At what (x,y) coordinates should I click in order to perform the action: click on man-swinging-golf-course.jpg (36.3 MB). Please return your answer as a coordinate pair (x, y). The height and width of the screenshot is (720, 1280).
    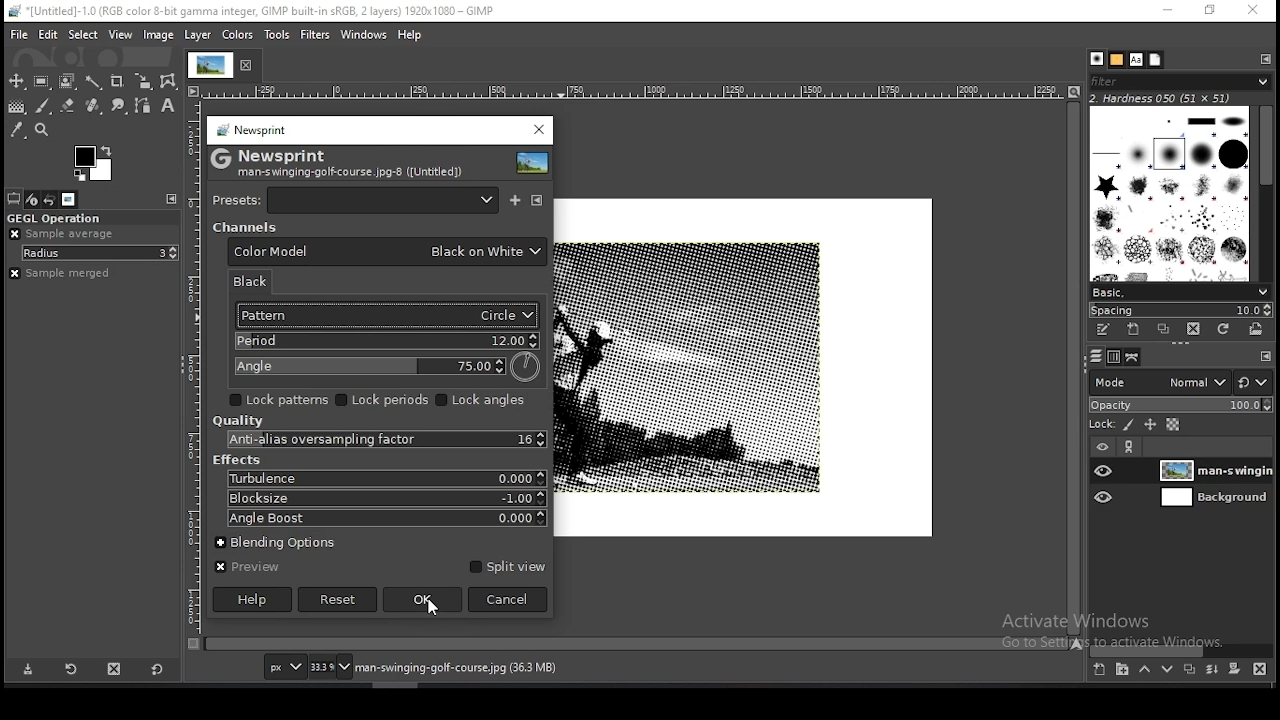
    Looking at the image, I should click on (454, 668).